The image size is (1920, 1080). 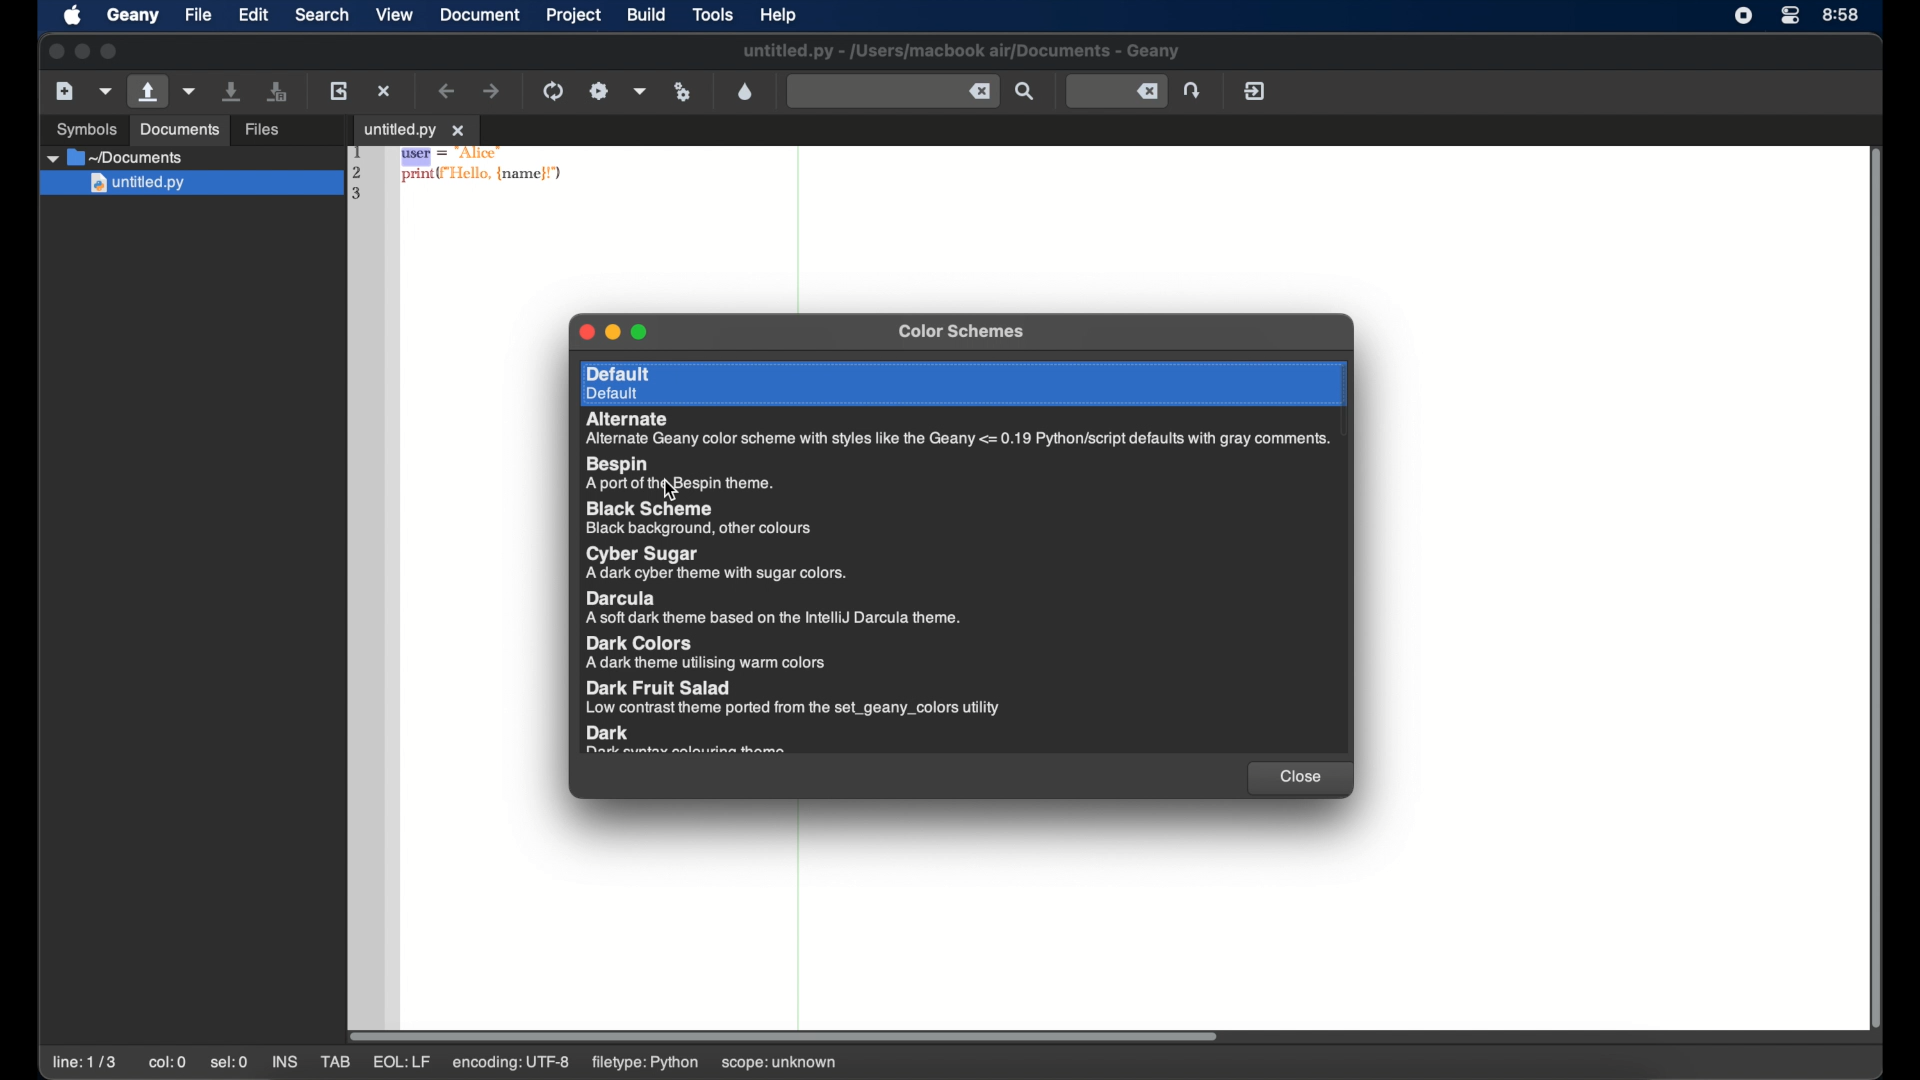 I want to click on find the entered text in current file, so click(x=1025, y=92).